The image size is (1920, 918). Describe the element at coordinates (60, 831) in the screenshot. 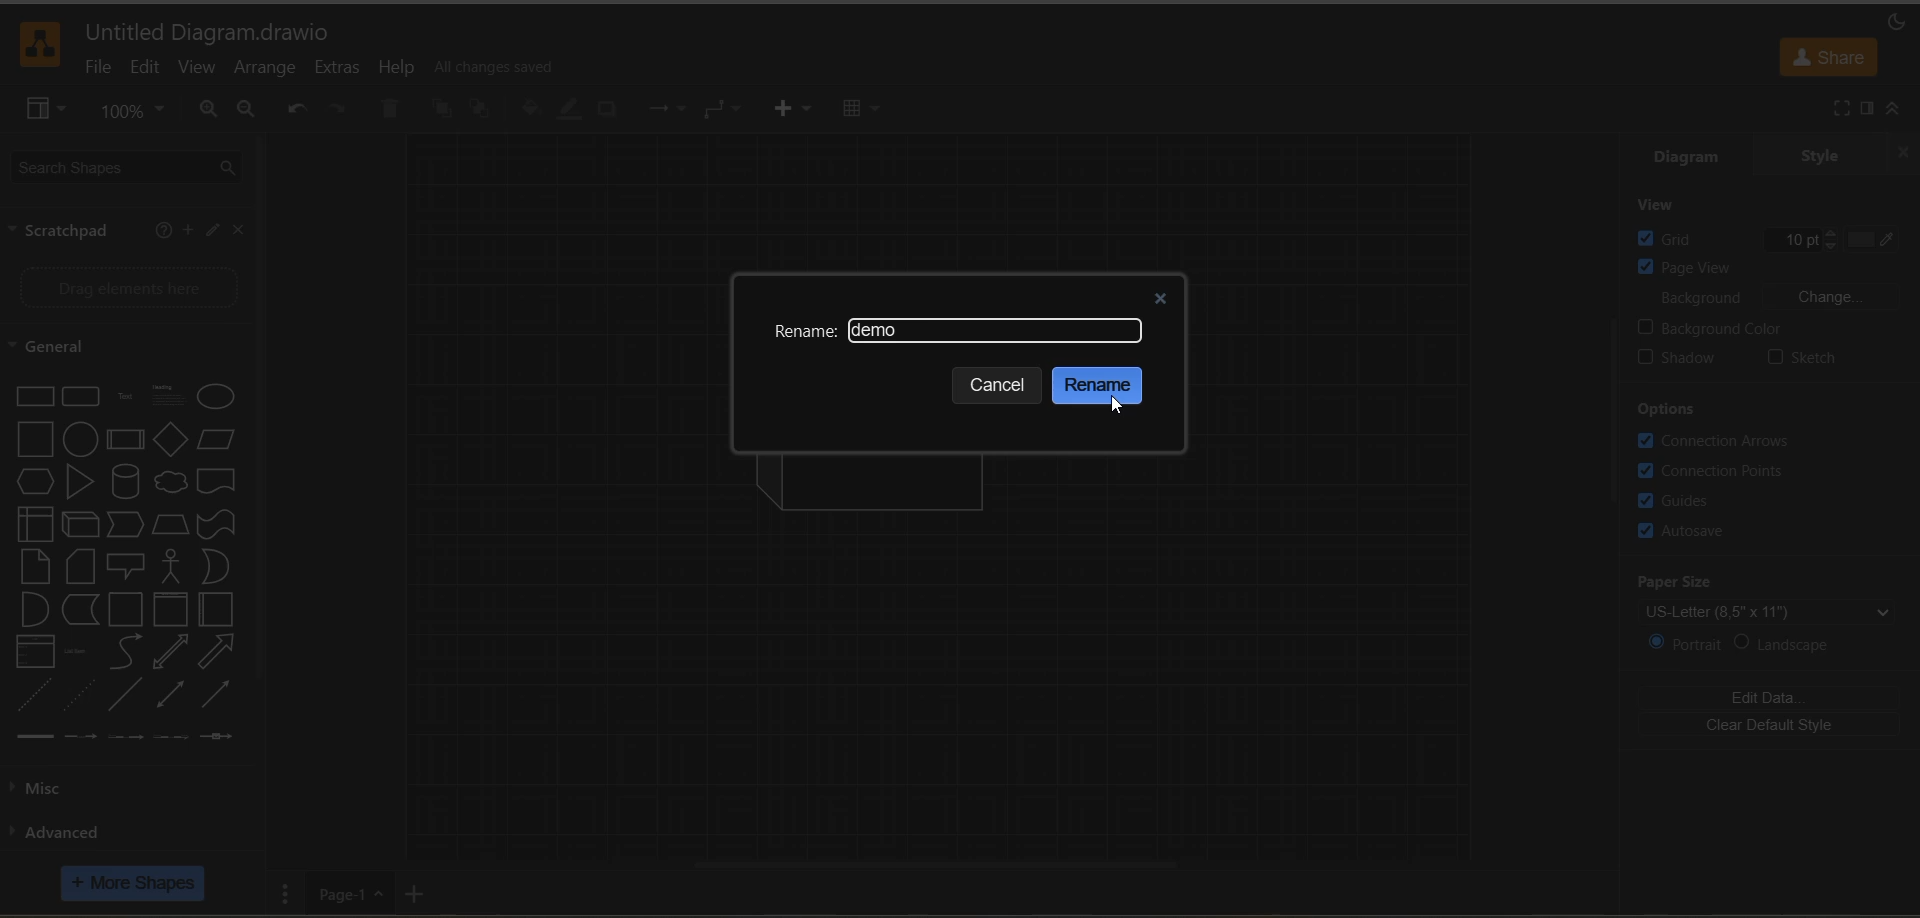

I see `advanced` at that location.